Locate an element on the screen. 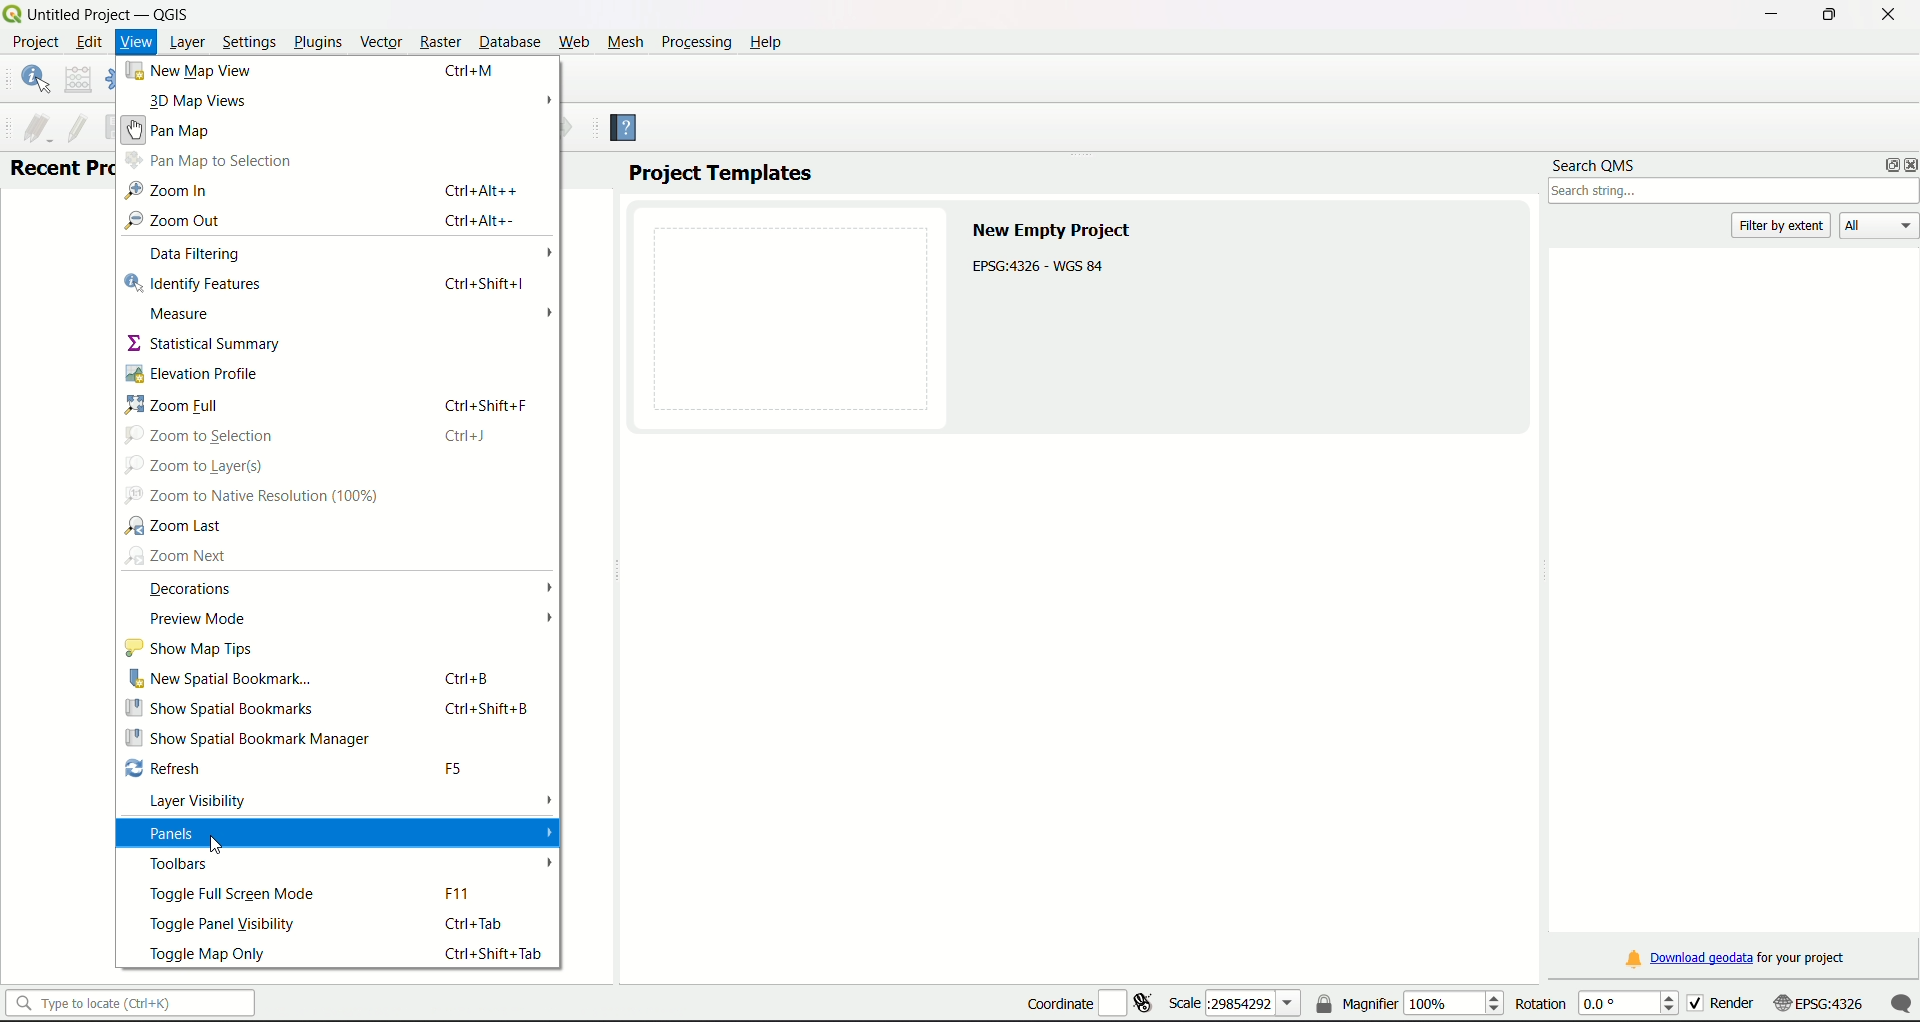  Ctrl+J is located at coordinates (465, 437).